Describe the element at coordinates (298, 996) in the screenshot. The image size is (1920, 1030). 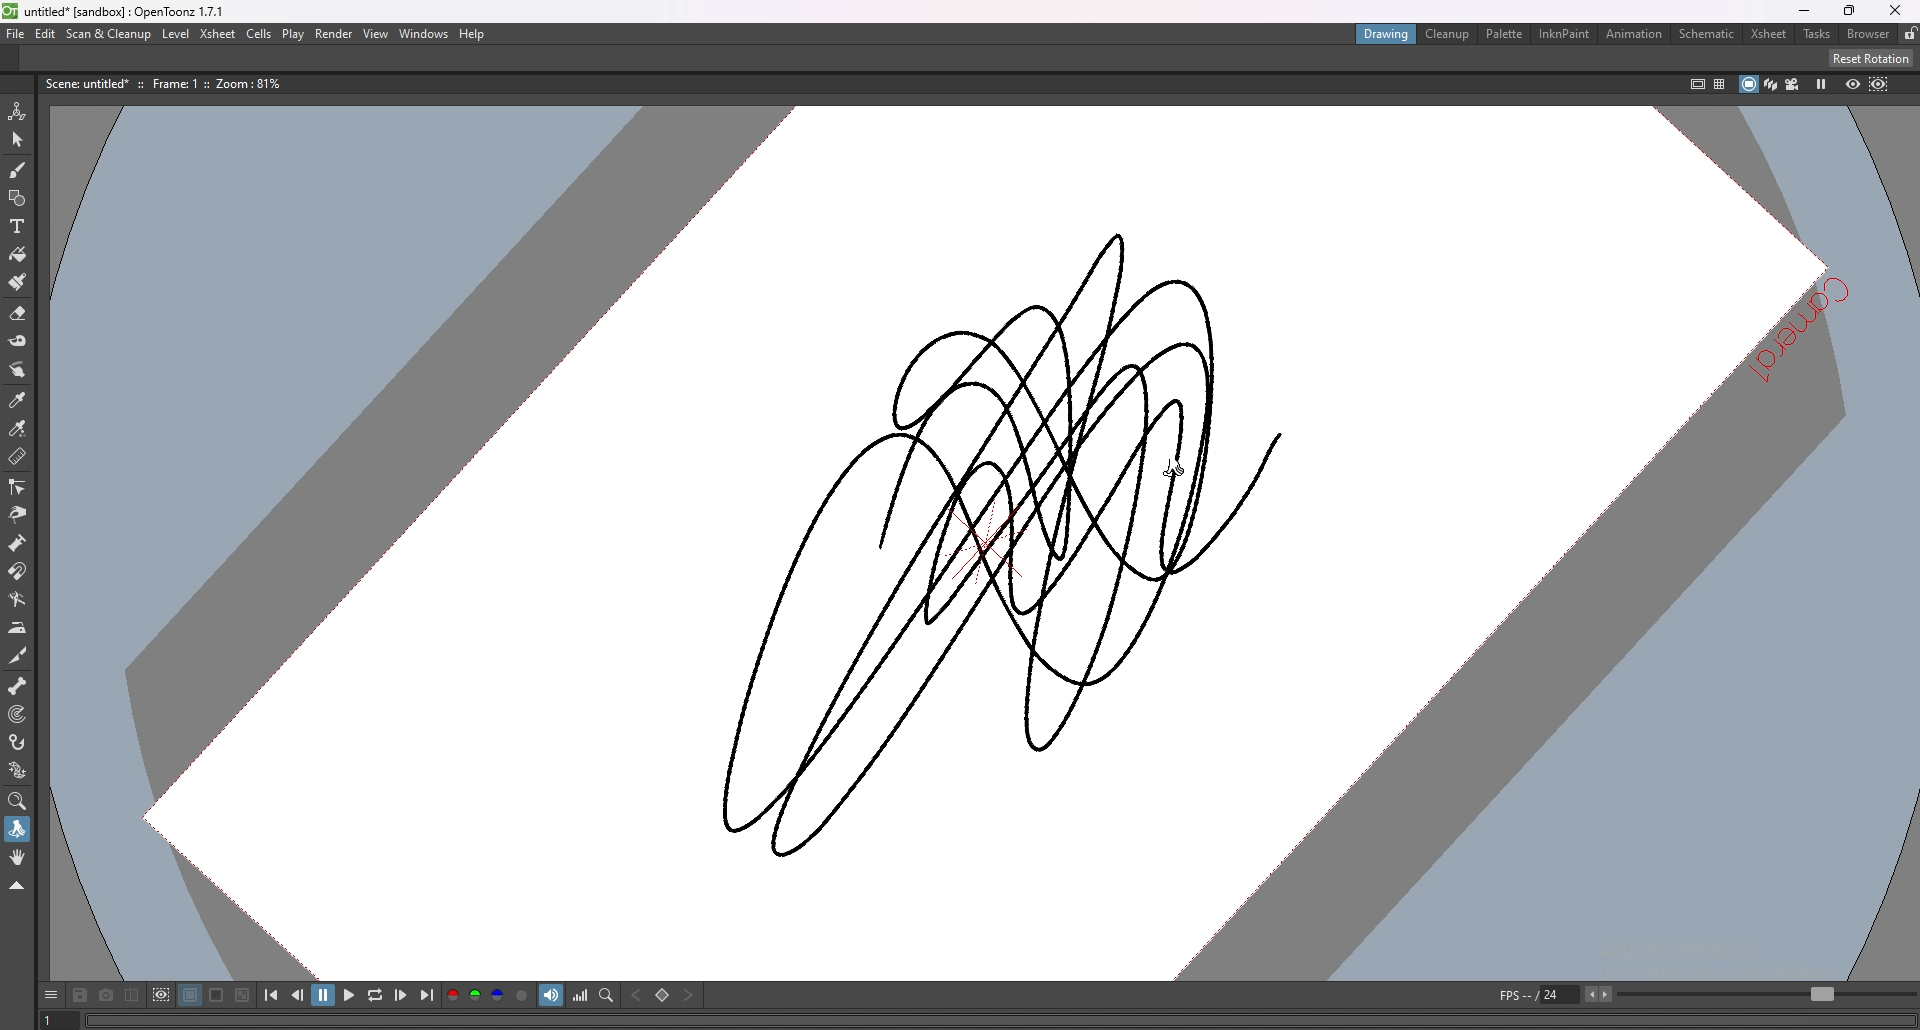
I see `previous frame` at that location.